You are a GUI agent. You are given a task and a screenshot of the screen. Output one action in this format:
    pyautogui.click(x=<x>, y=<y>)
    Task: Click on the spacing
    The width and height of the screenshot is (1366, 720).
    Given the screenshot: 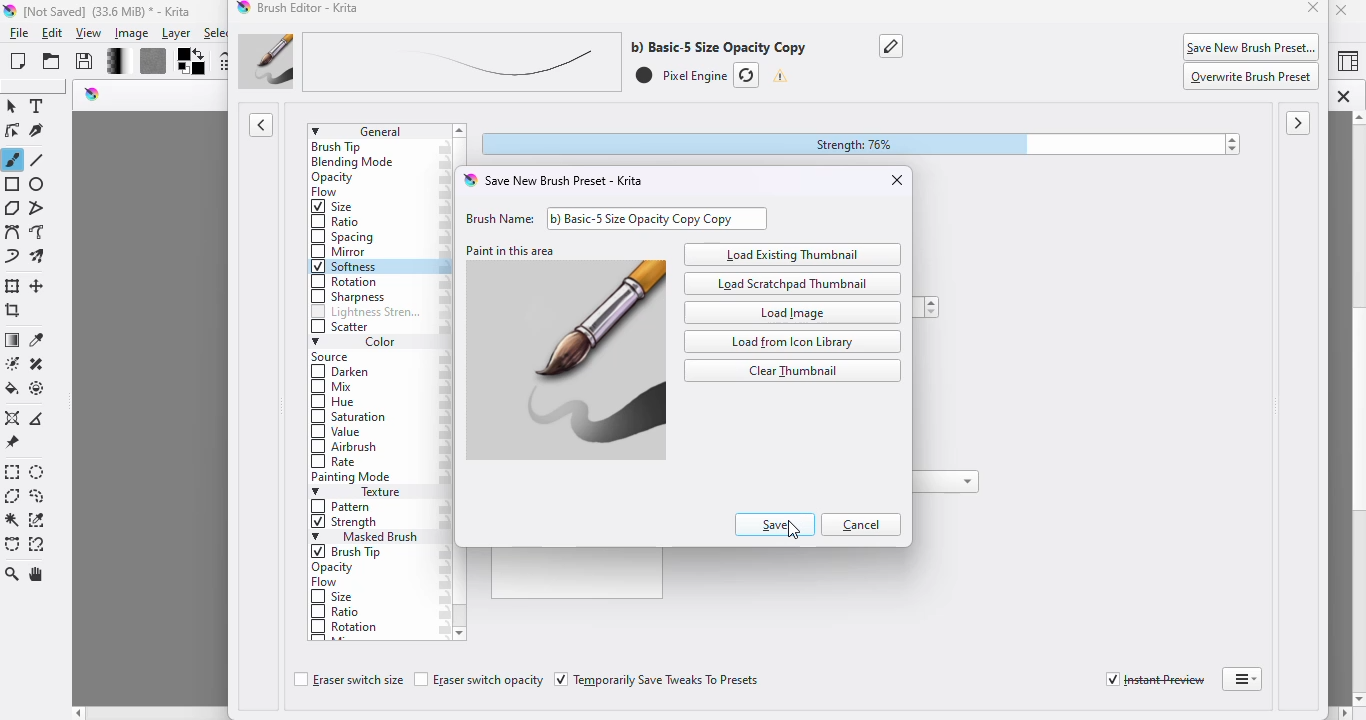 What is the action you would take?
    pyautogui.click(x=344, y=237)
    